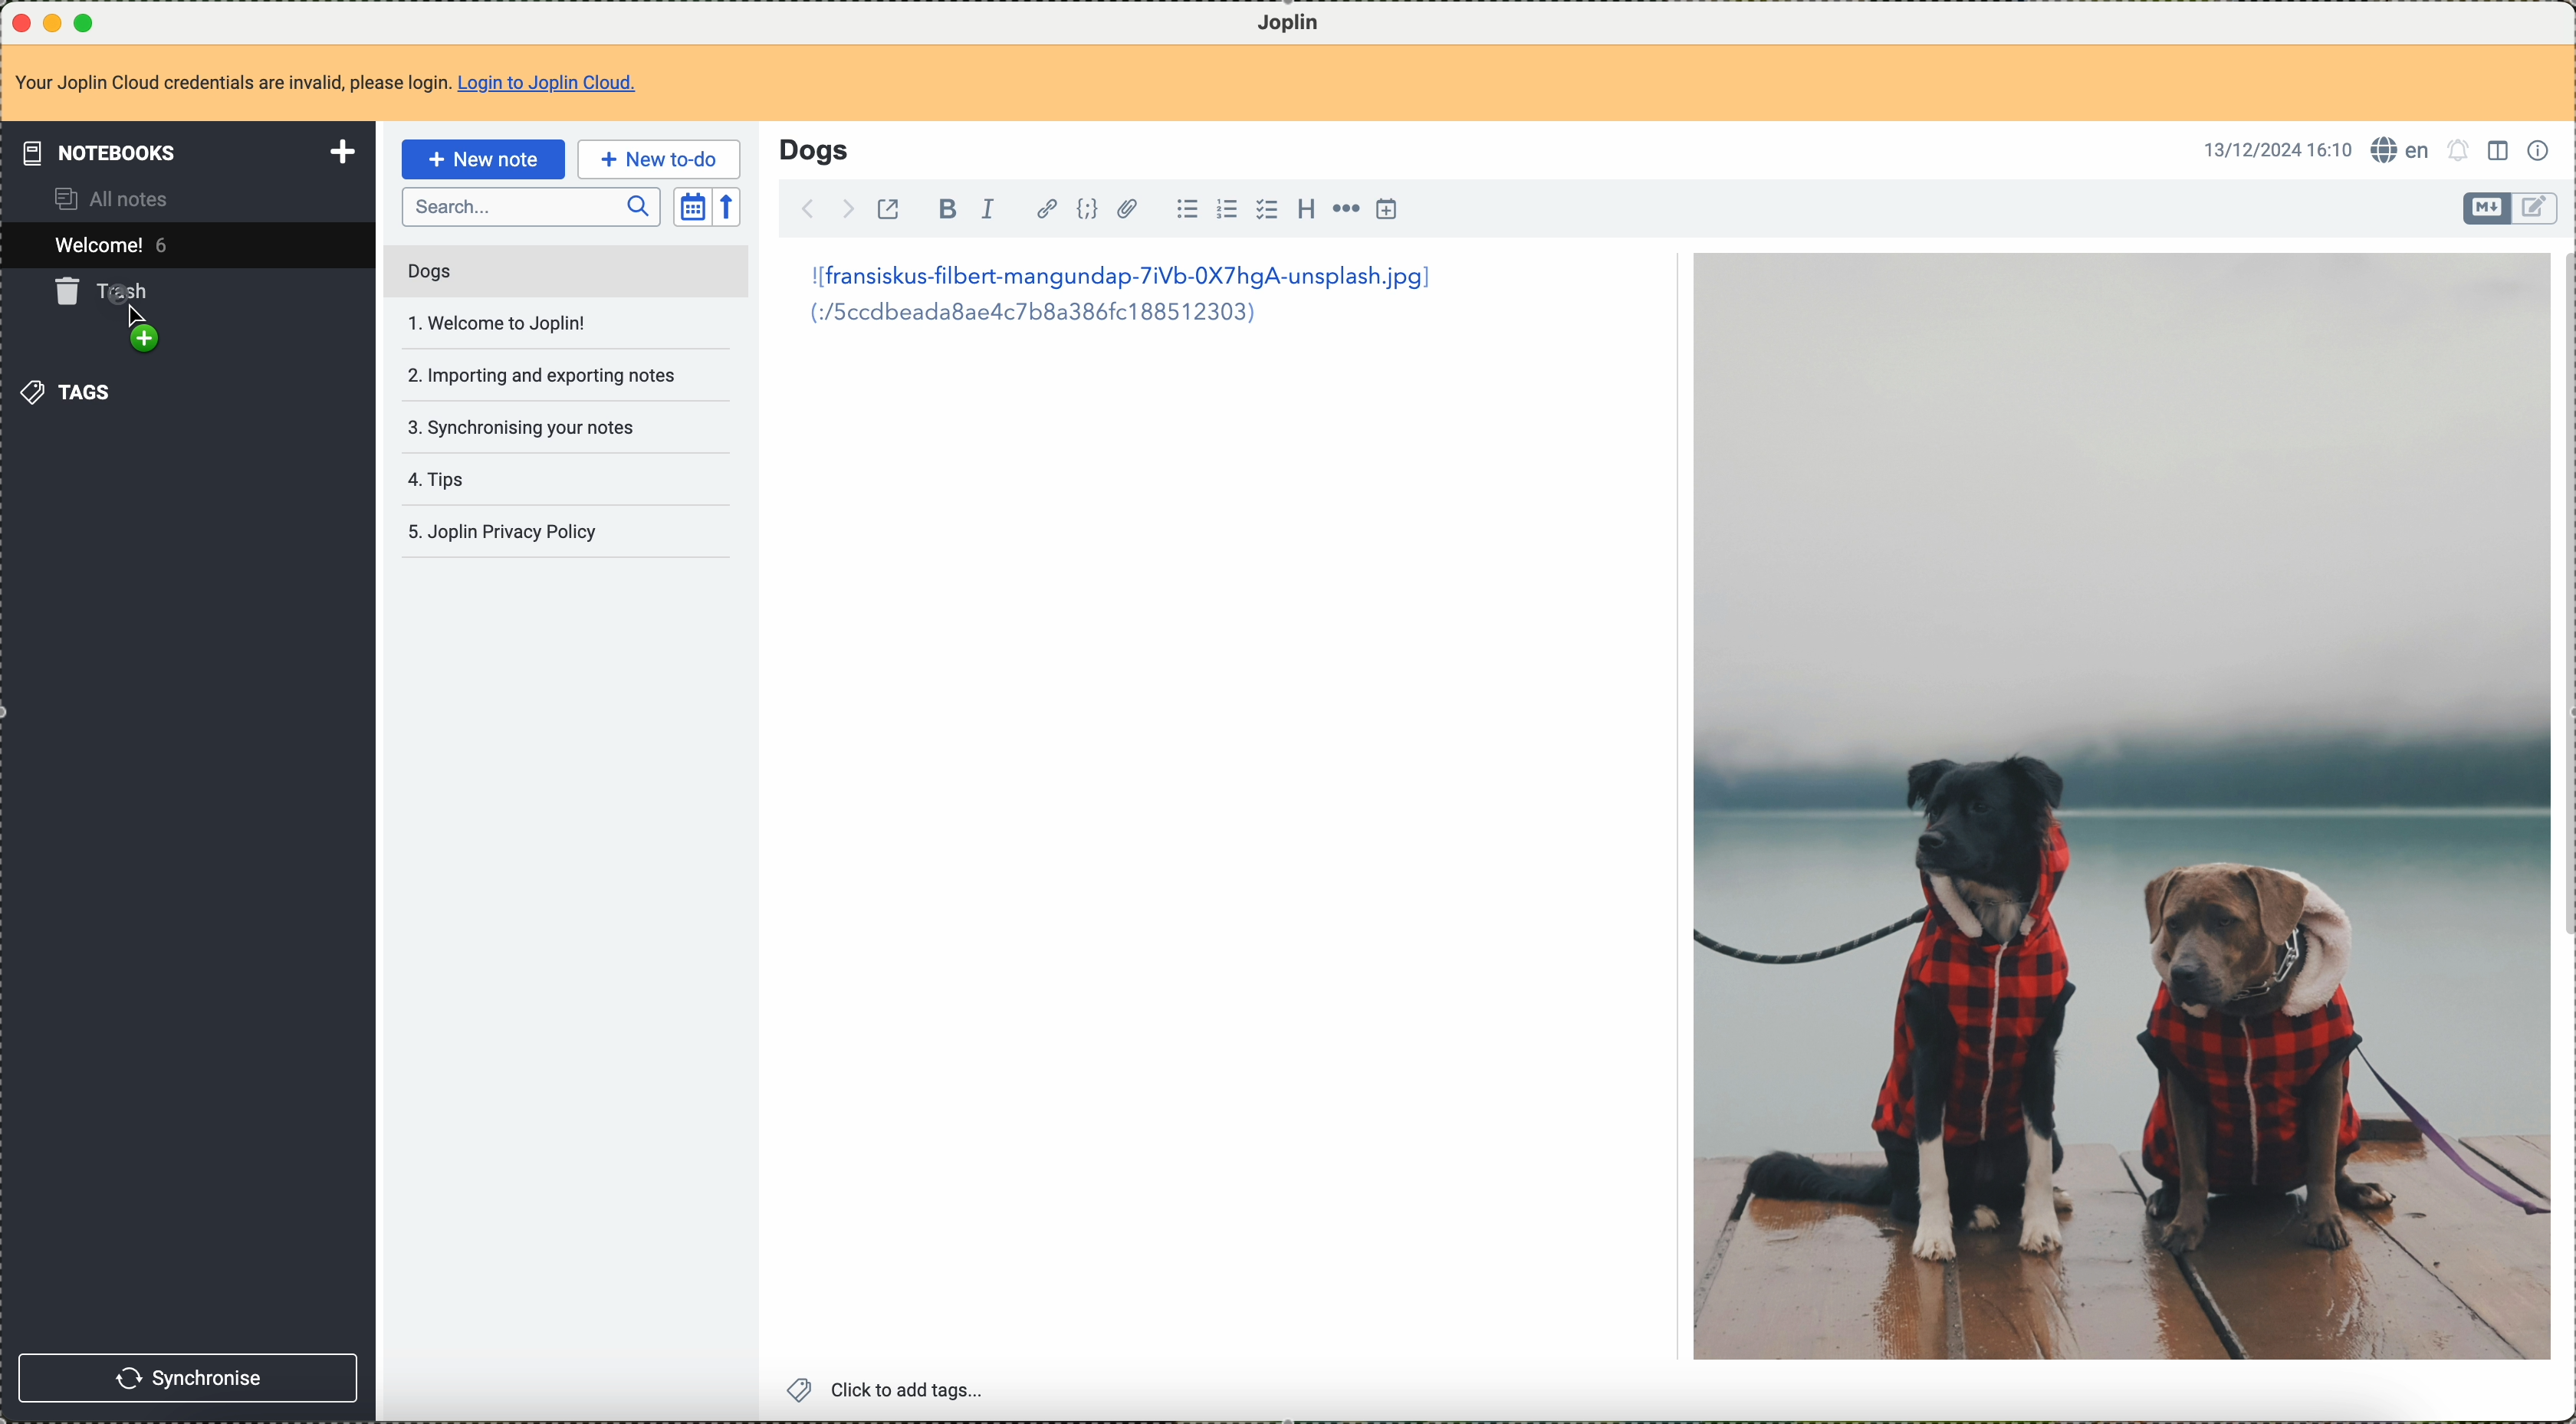  I want to click on hyperlink, so click(1042, 208).